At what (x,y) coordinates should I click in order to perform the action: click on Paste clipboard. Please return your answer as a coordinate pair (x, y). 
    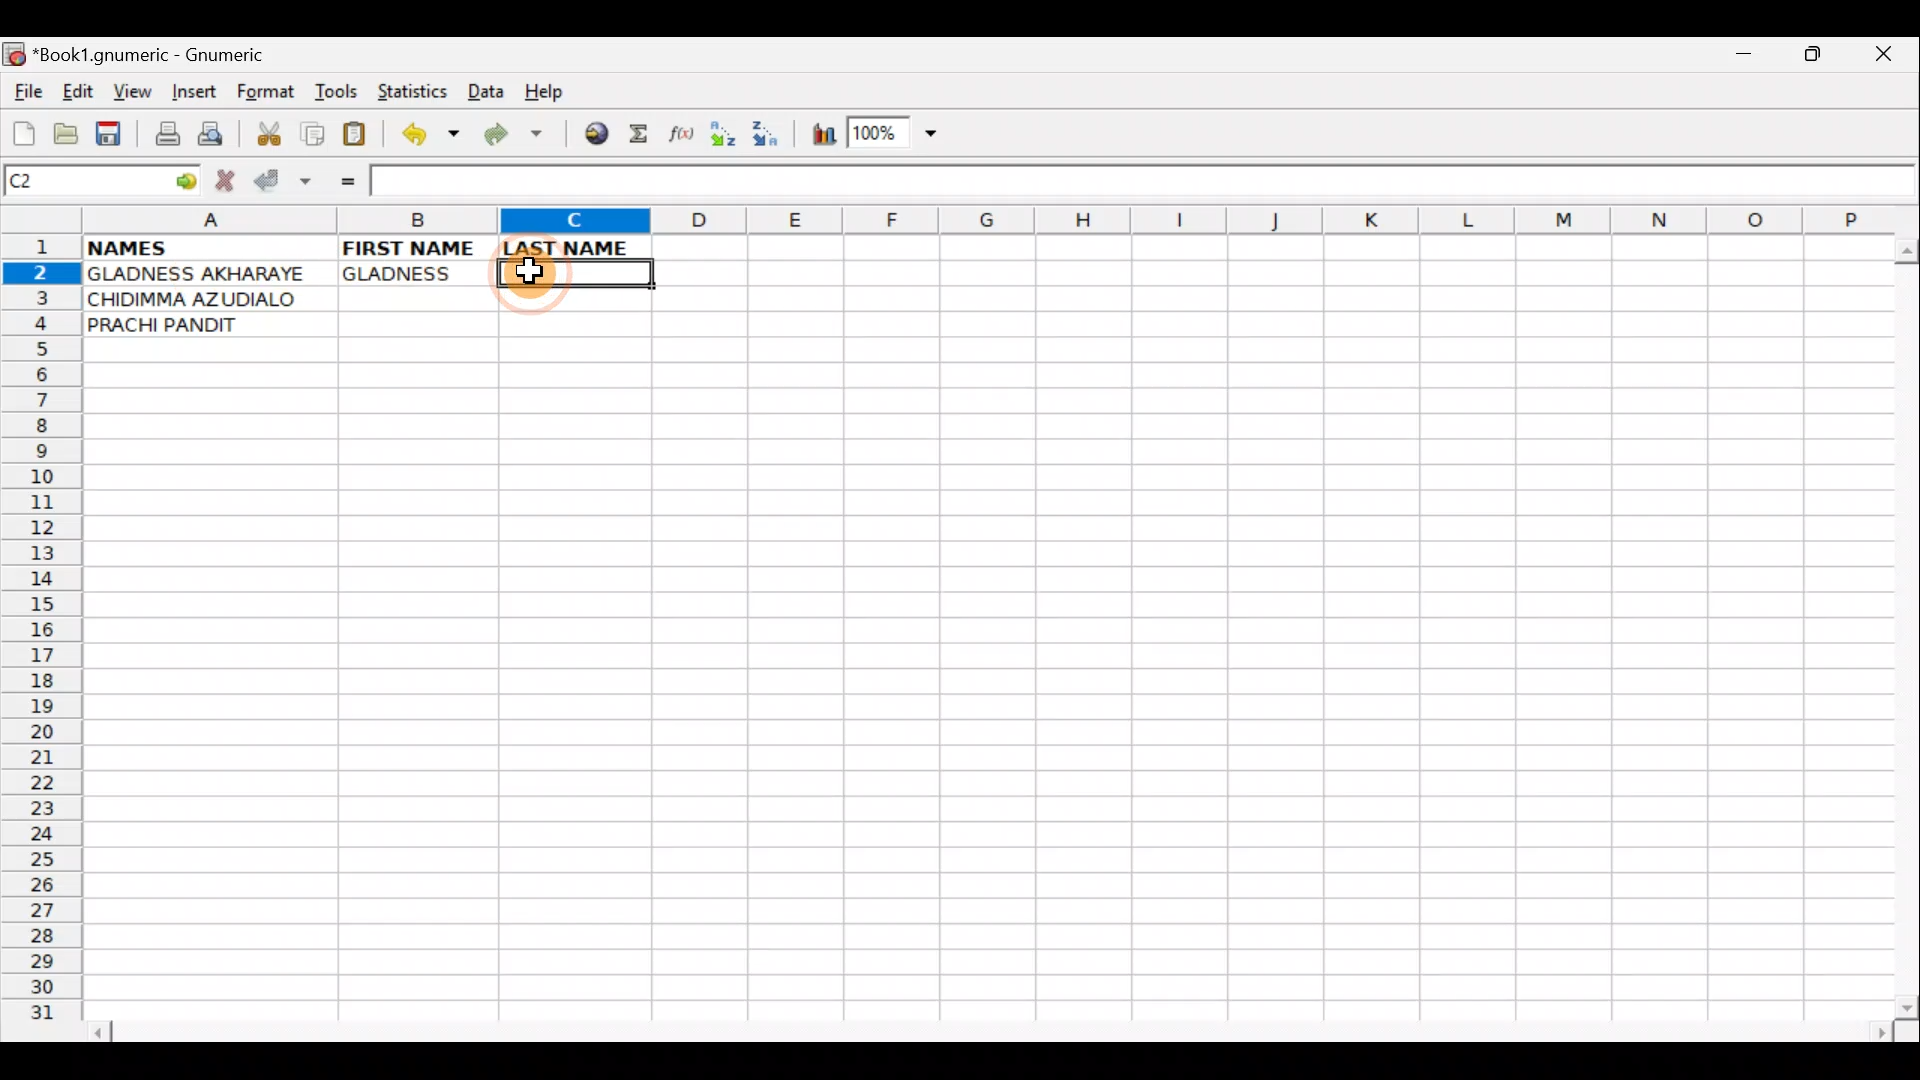
    Looking at the image, I should click on (361, 137).